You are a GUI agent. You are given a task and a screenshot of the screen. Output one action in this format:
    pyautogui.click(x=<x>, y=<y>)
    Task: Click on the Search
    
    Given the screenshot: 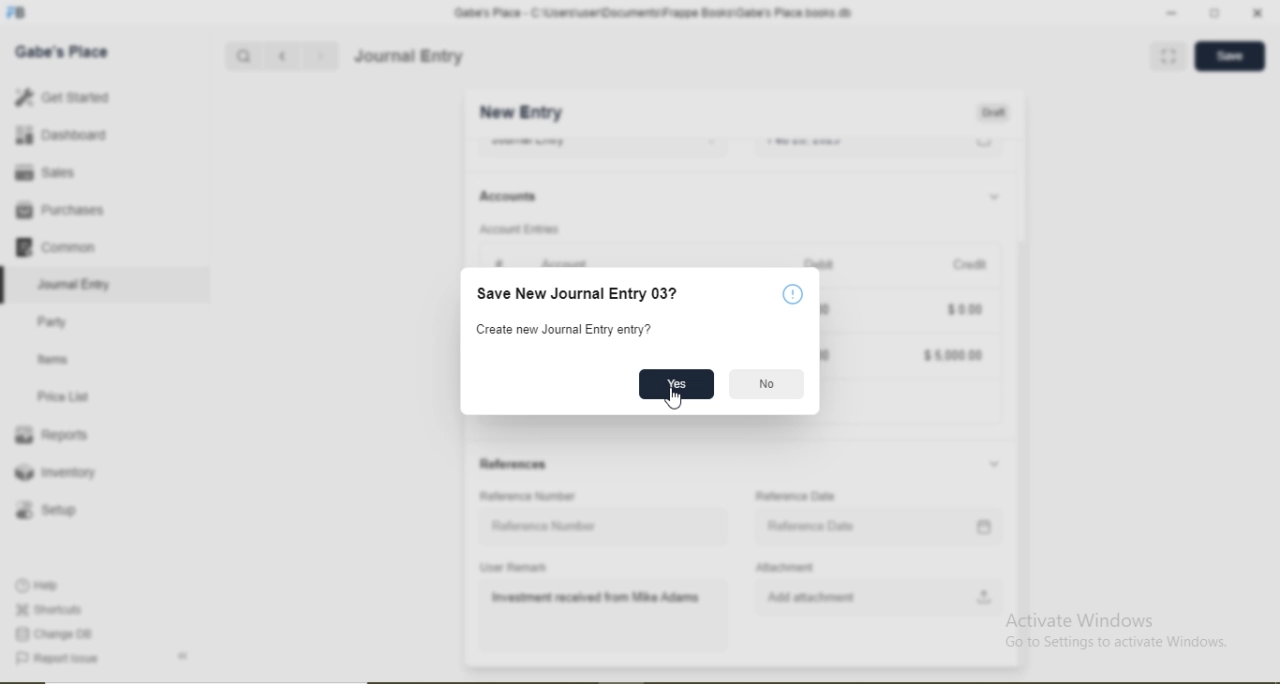 What is the action you would take?
    pyautogui.click(x=242, y=57)
    